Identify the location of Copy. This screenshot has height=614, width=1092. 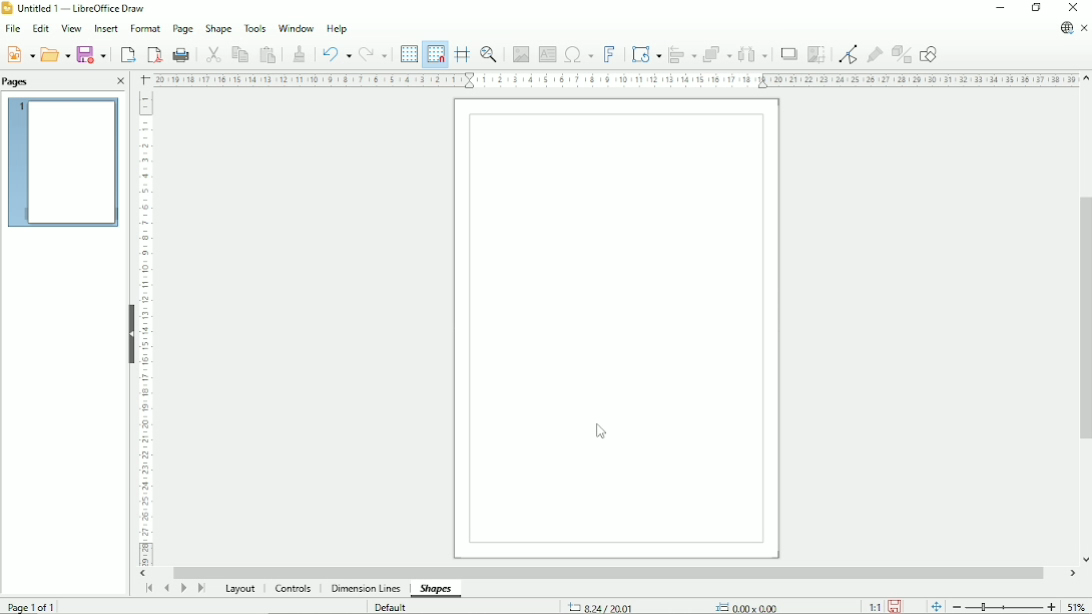
(238, 54).